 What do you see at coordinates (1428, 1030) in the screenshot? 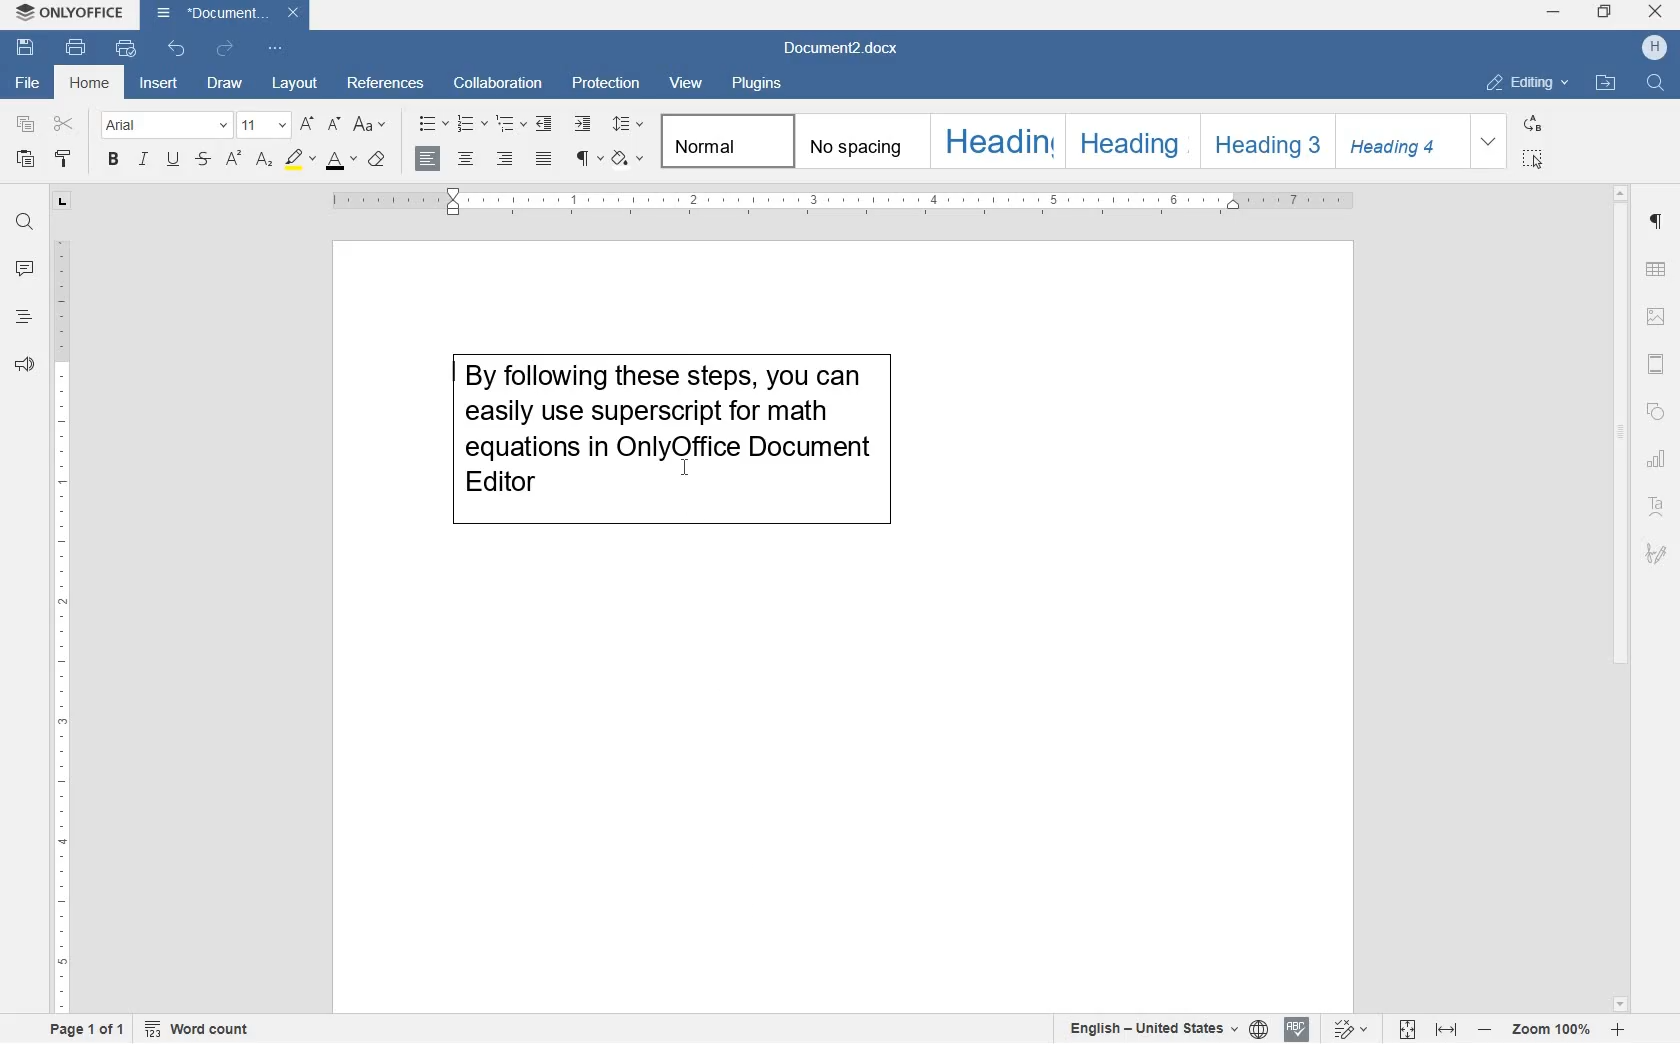
I see `fit to page or width` at bounding box center [1428, 1030].